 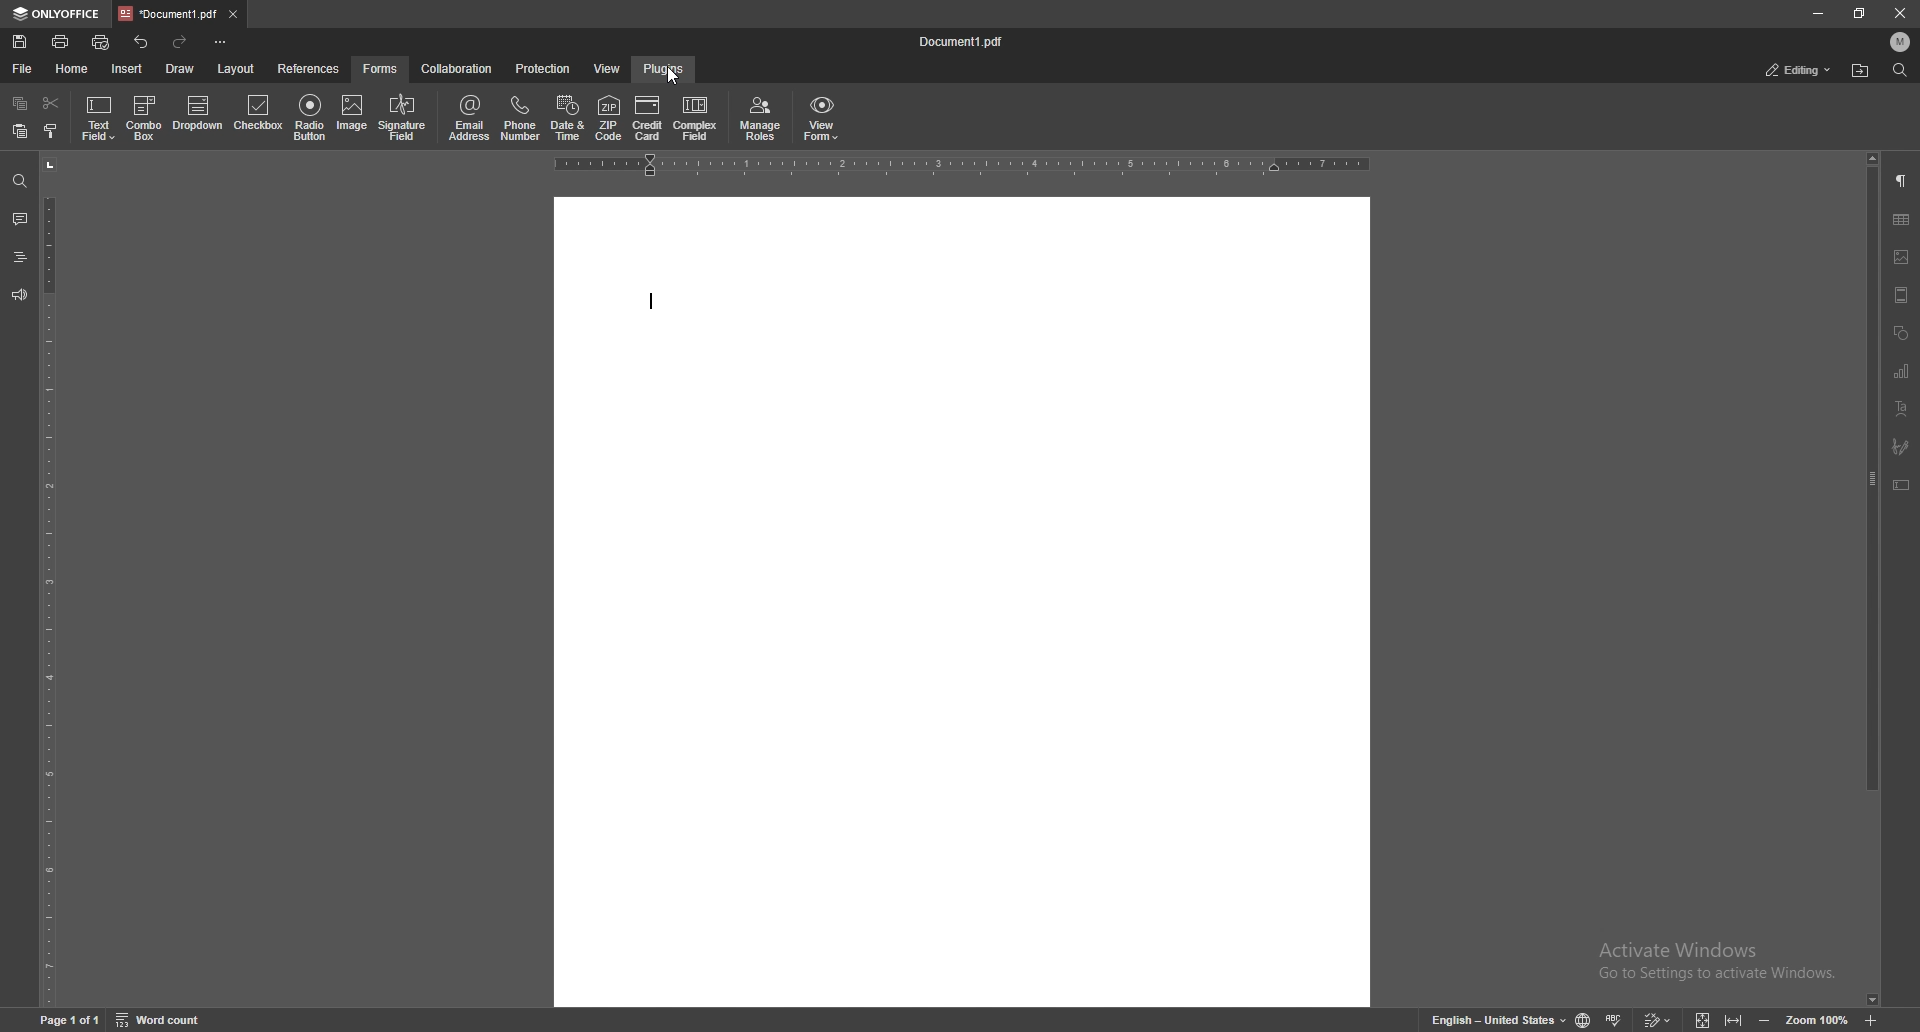 What do you see at coordinates (1901, 220) in the screenshot?
I see `table` at bounding box center [1901, 220].